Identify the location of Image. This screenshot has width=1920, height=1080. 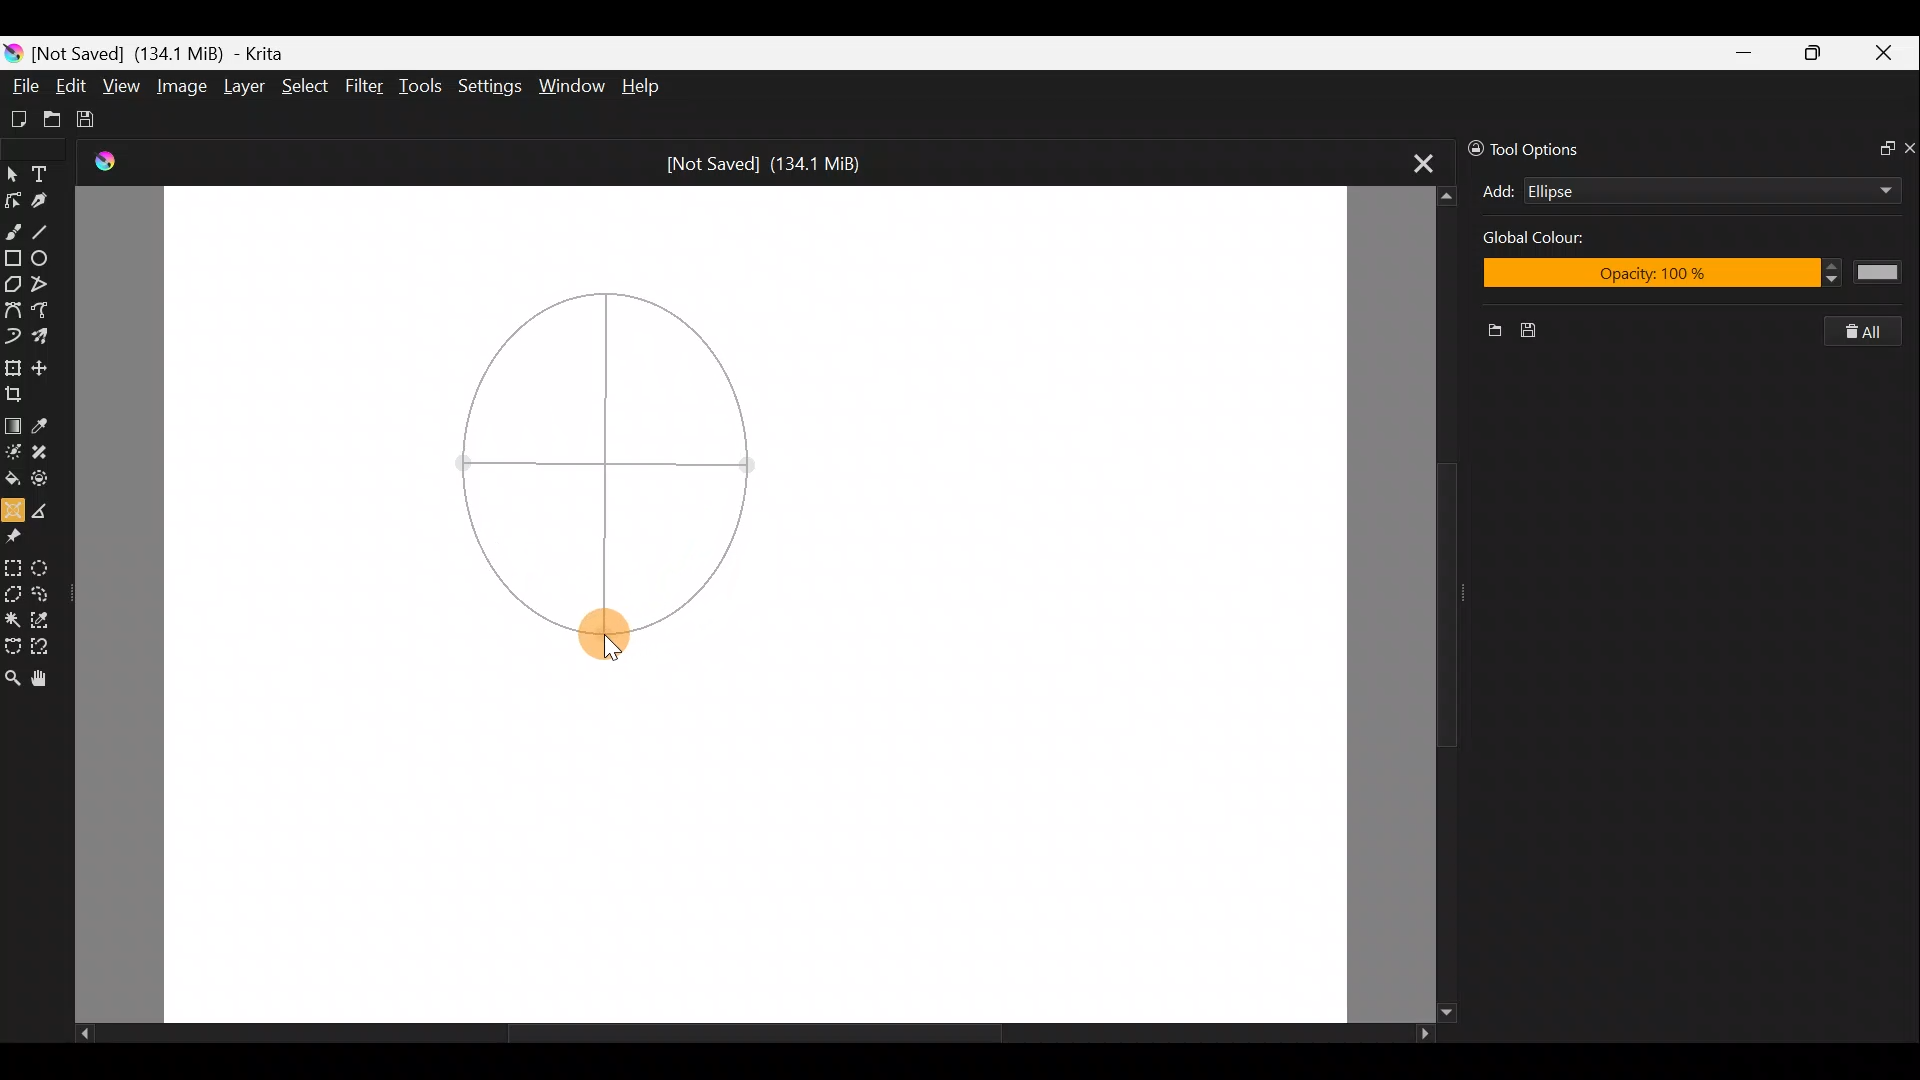
(184, 85).